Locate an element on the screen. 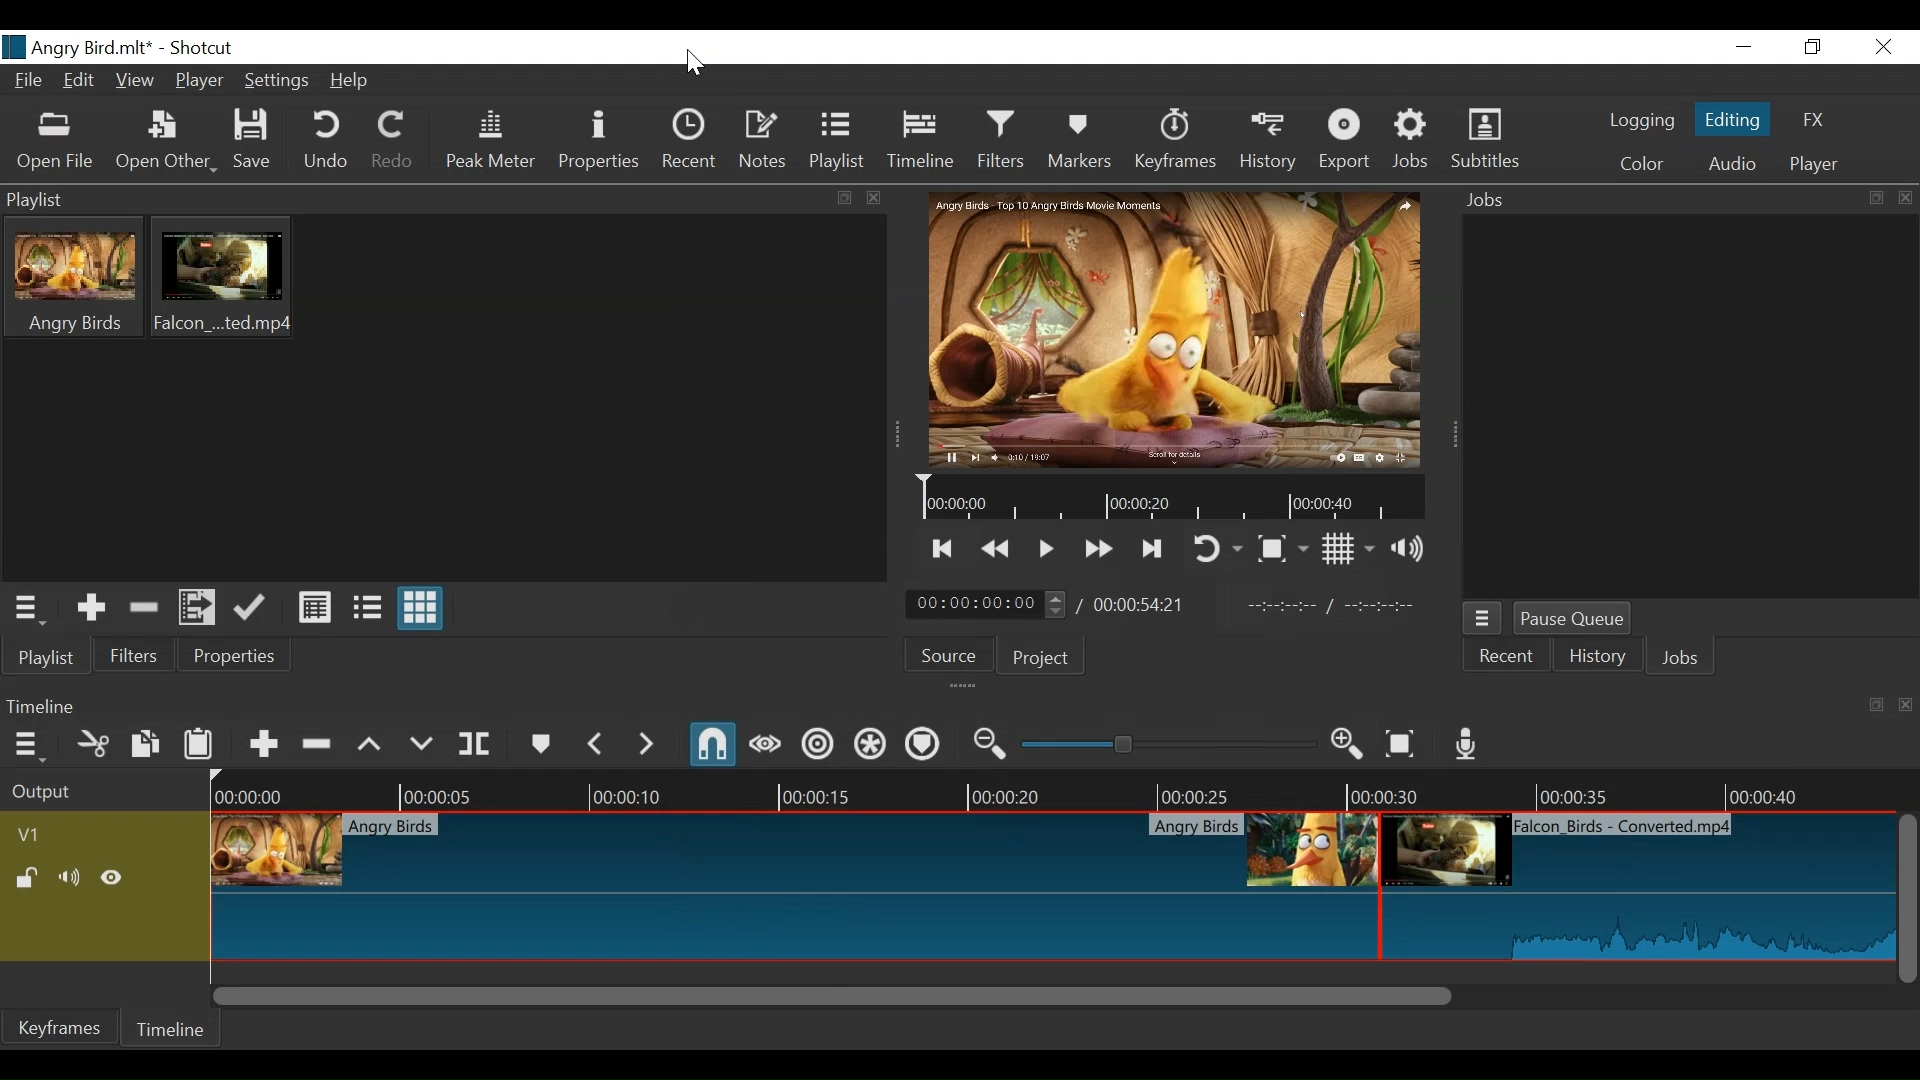 This screenshot has height=1080, width=1920. Markers is located at coordinates (1078, 141).